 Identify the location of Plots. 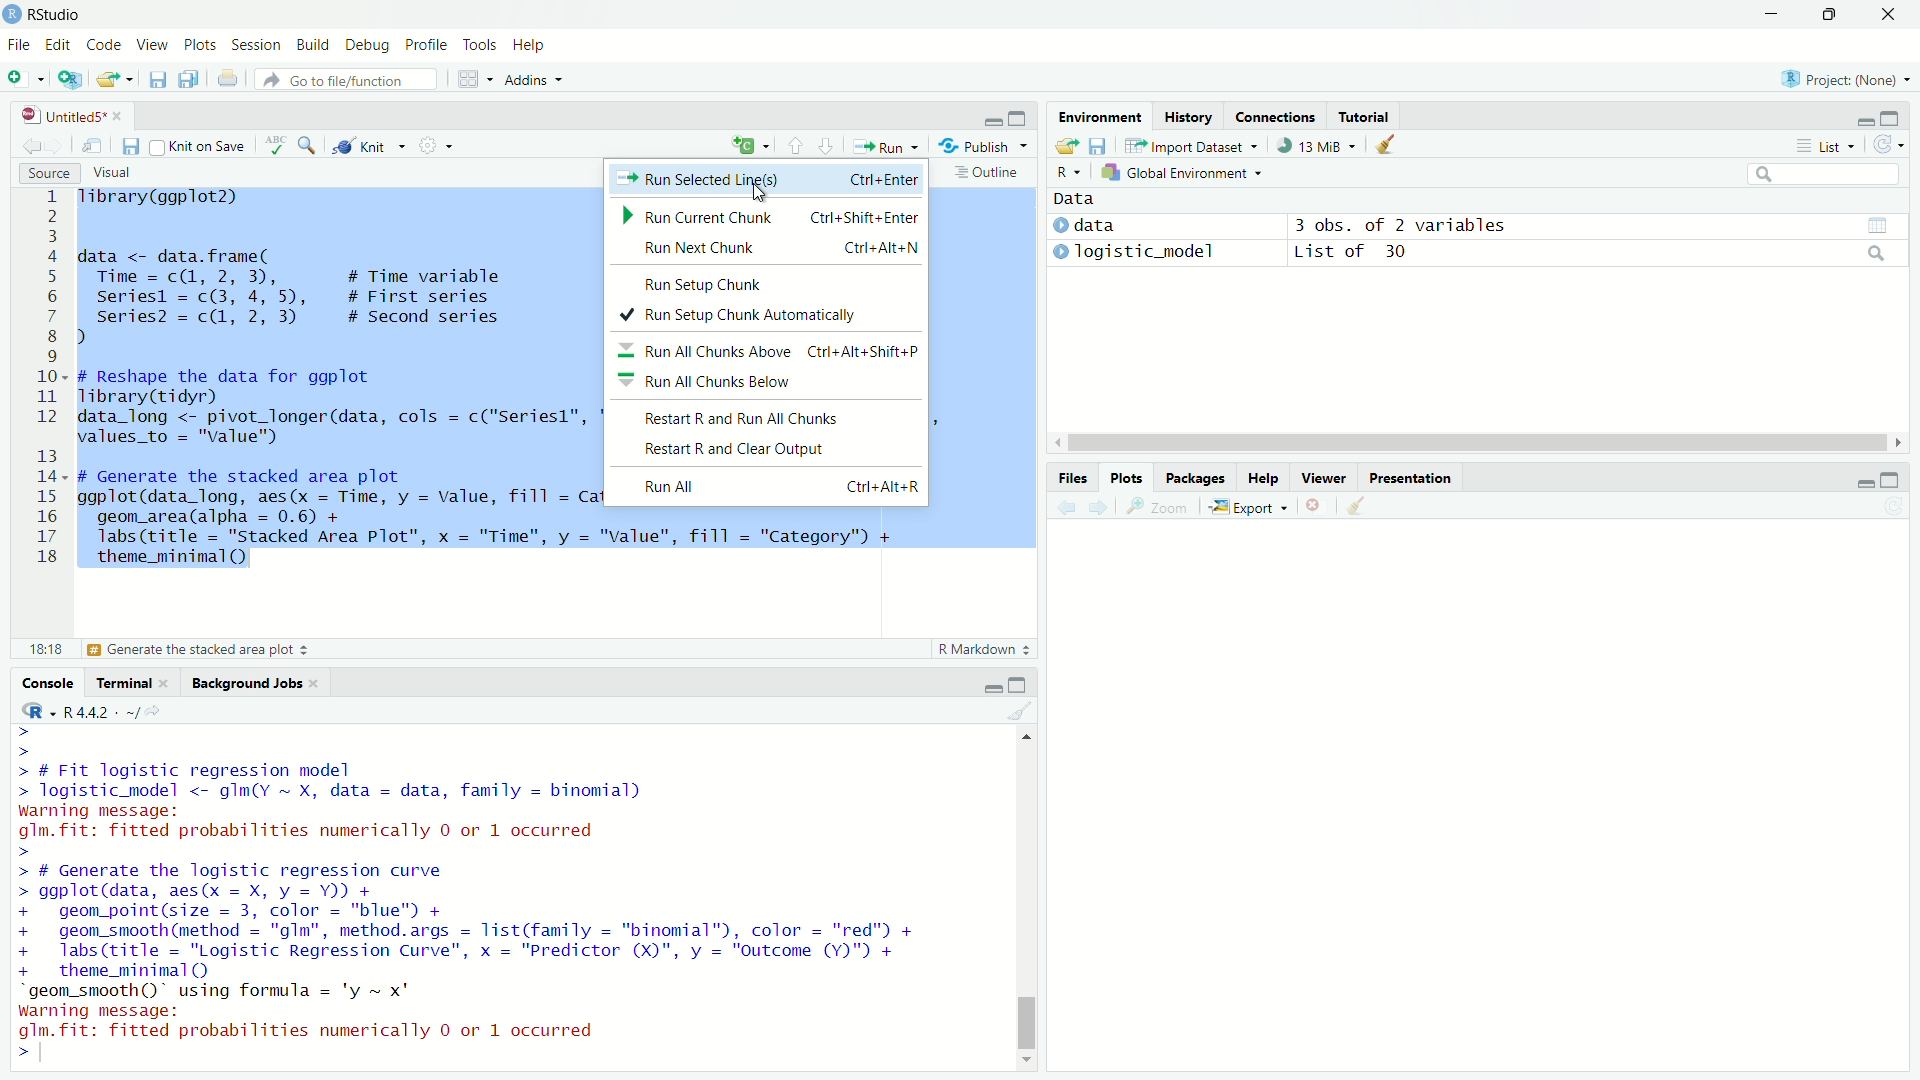
(202, 44).